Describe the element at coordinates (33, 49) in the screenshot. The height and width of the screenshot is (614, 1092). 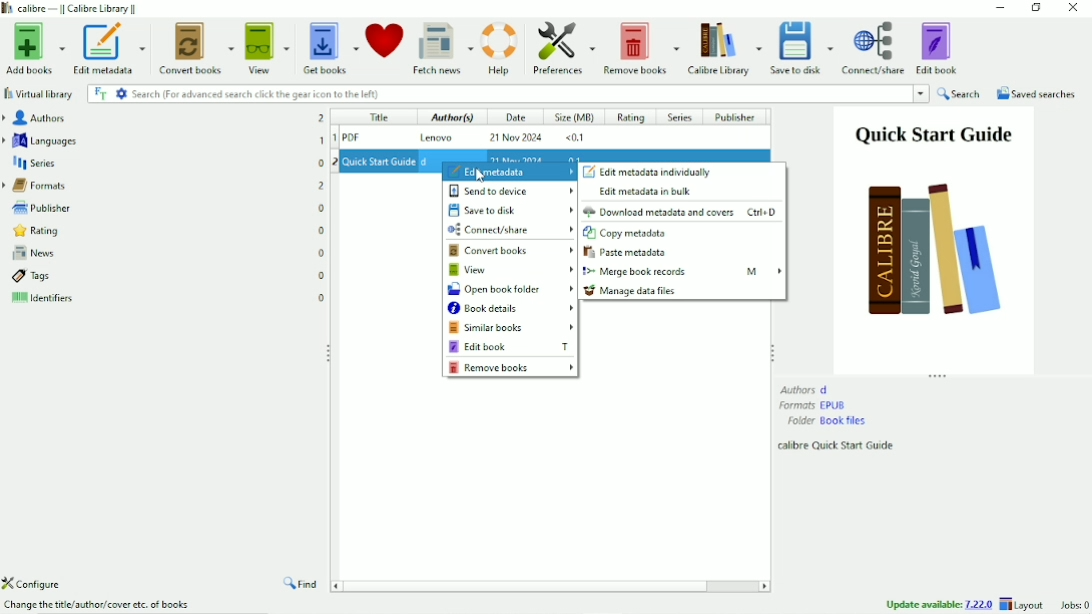
I see `Add books` at that location.